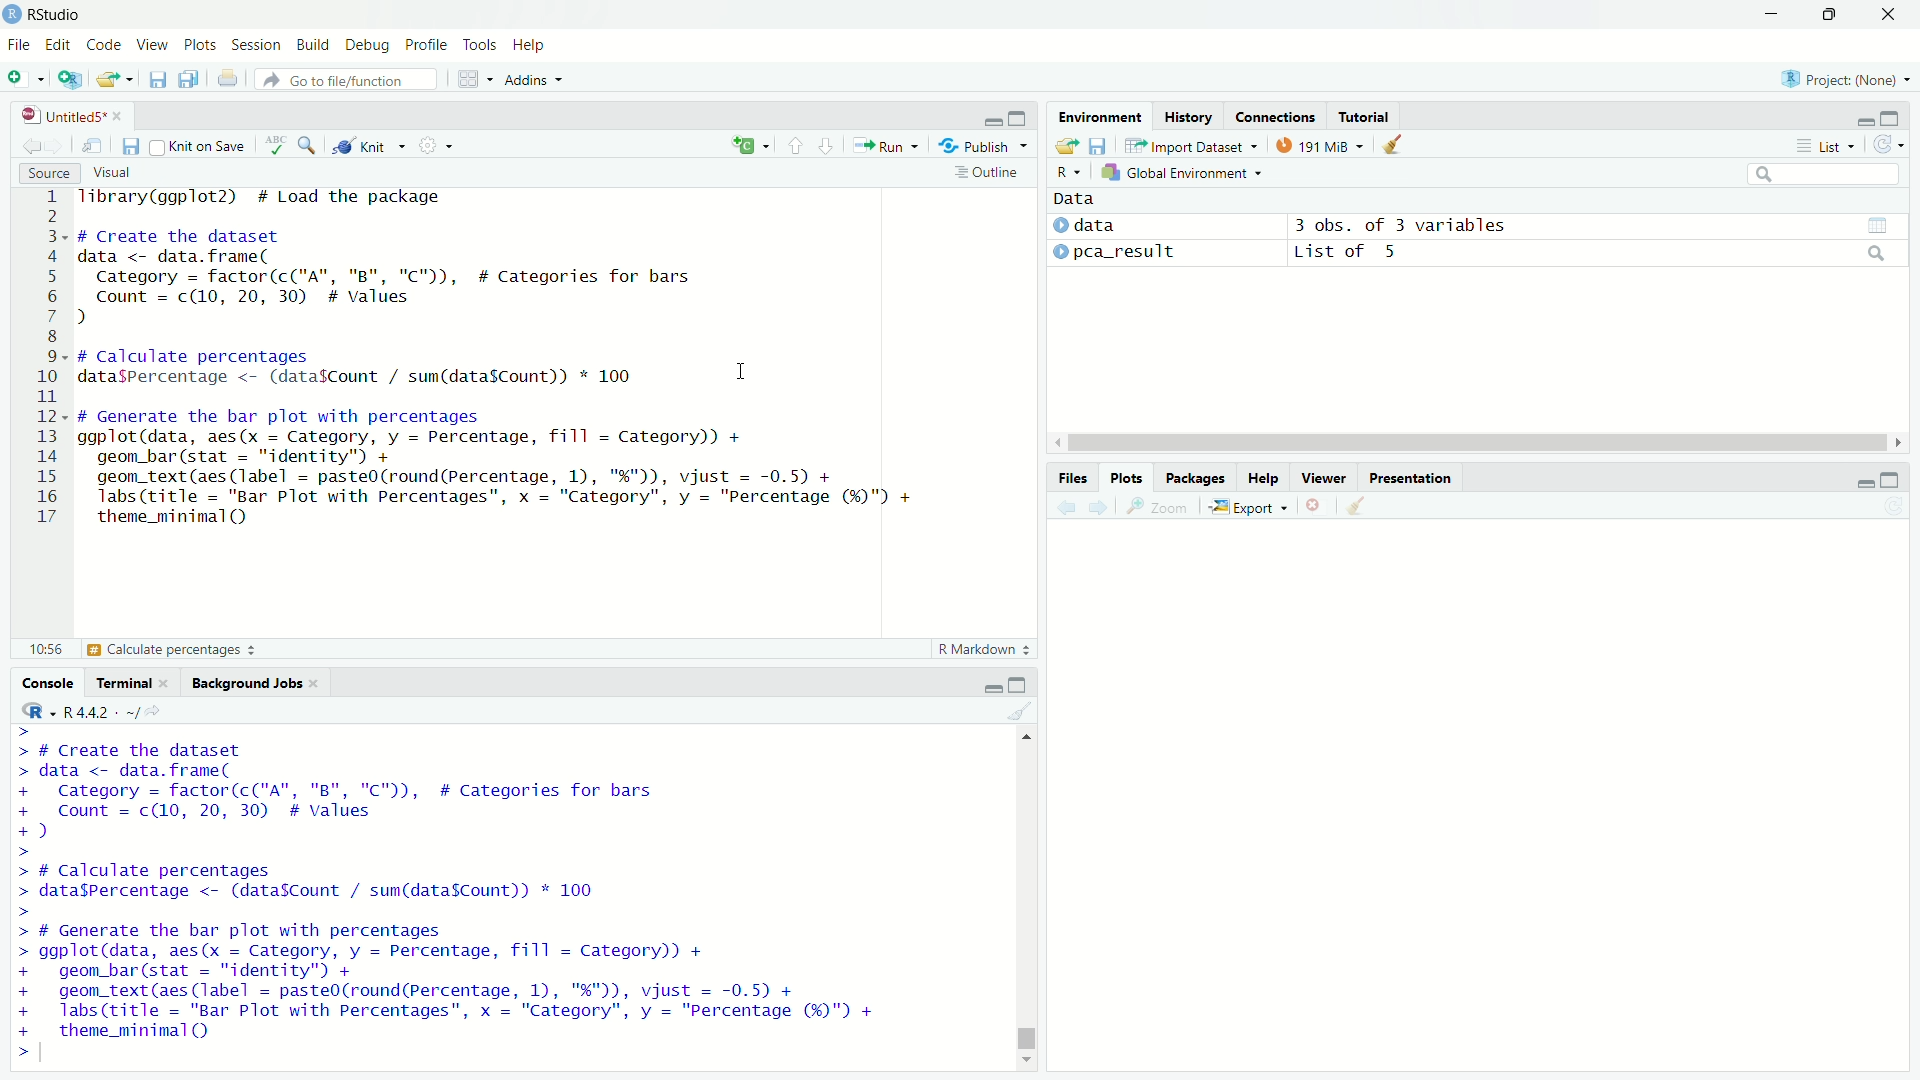 This screenshot has height=1080, width=1920. I want to click on connections, so click(1275, 117).